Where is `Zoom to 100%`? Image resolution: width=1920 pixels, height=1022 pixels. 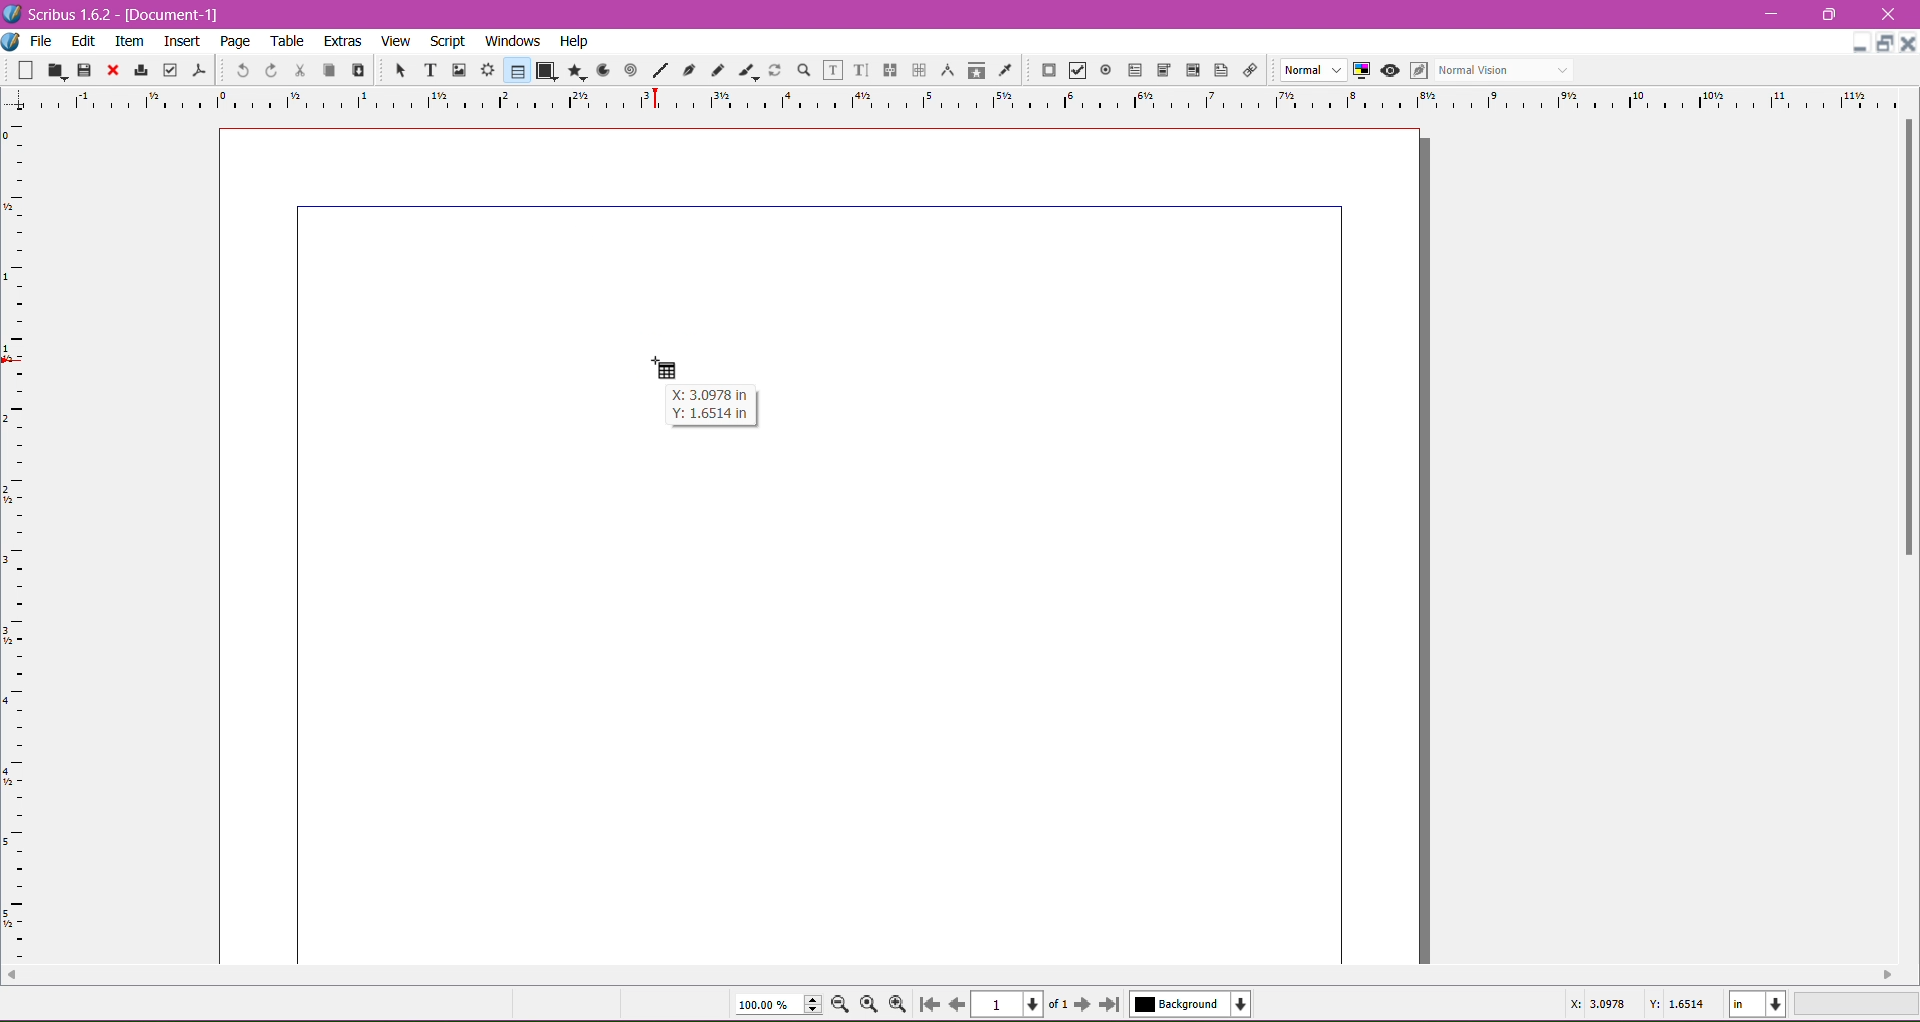
Zoom to 100% is located at coordinates (871, 1005).